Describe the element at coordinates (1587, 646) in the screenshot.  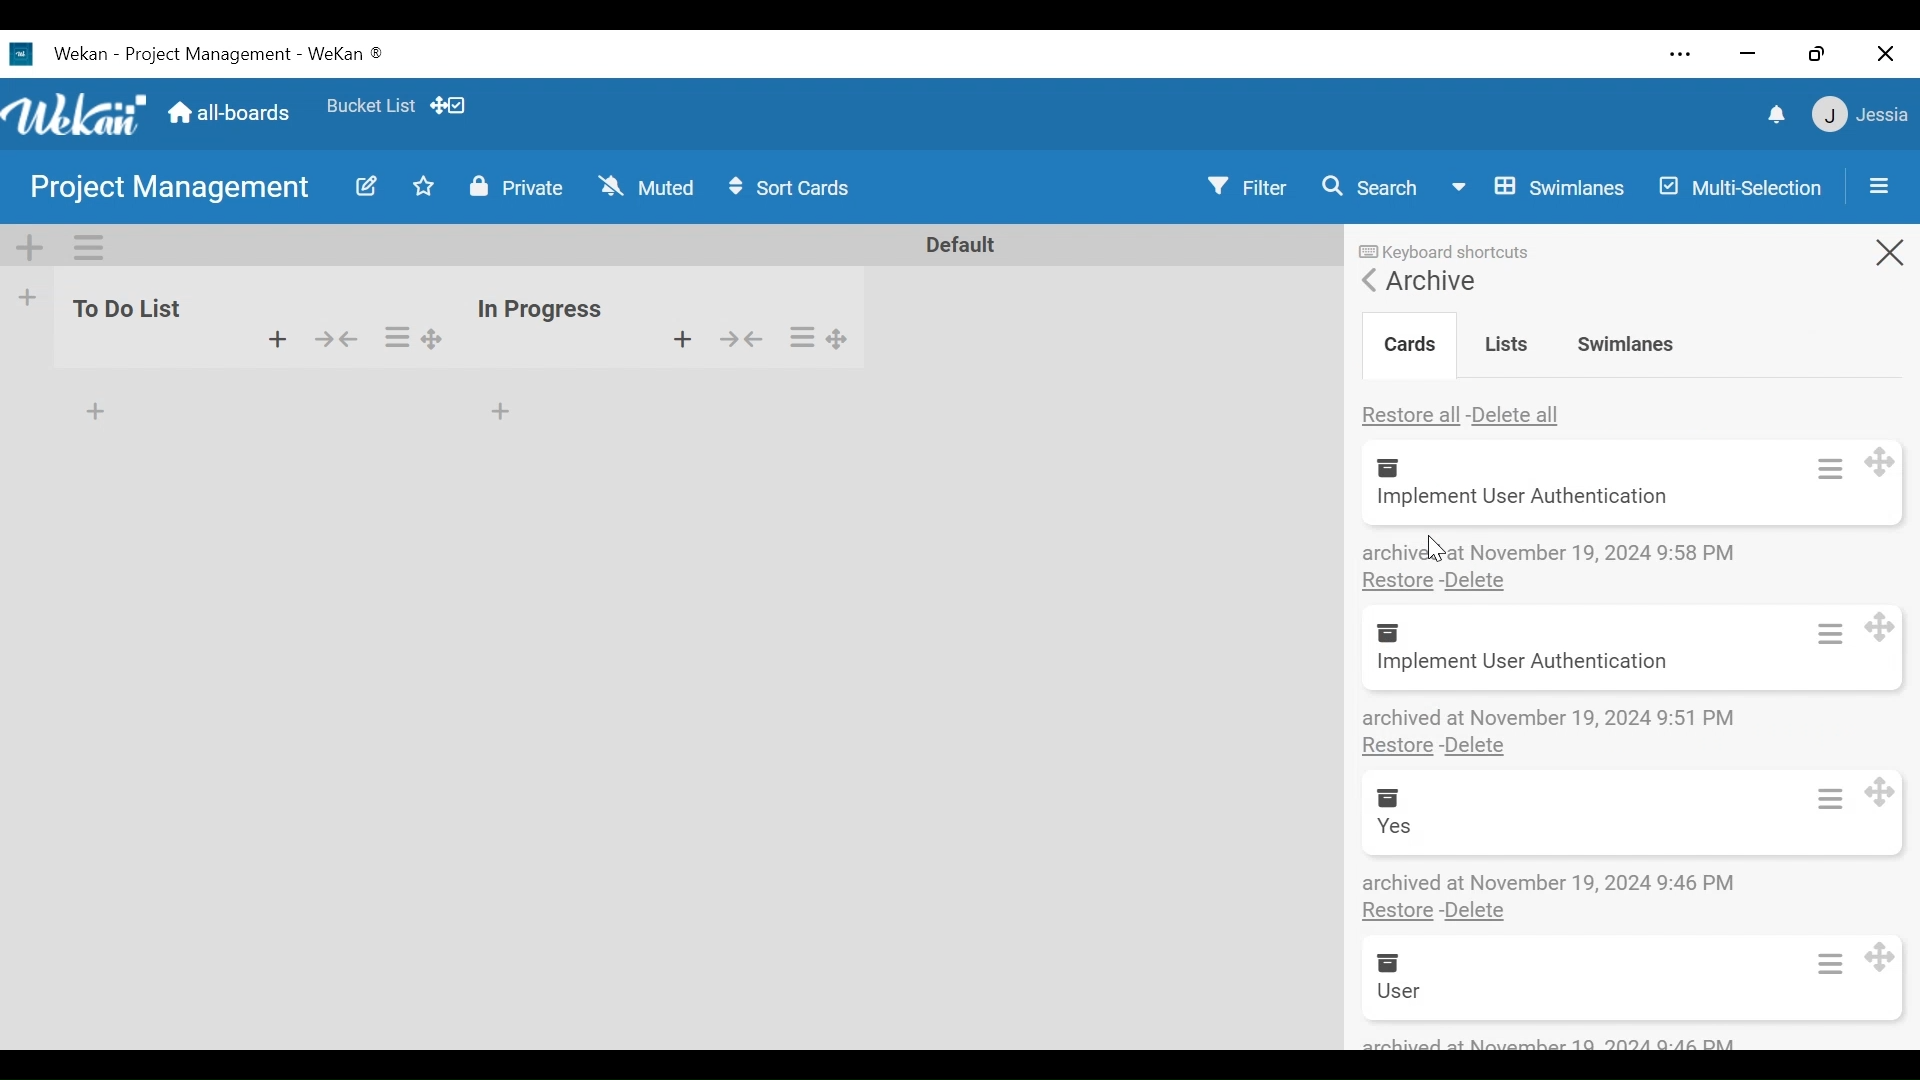
I see `Archive Crad` at that location.